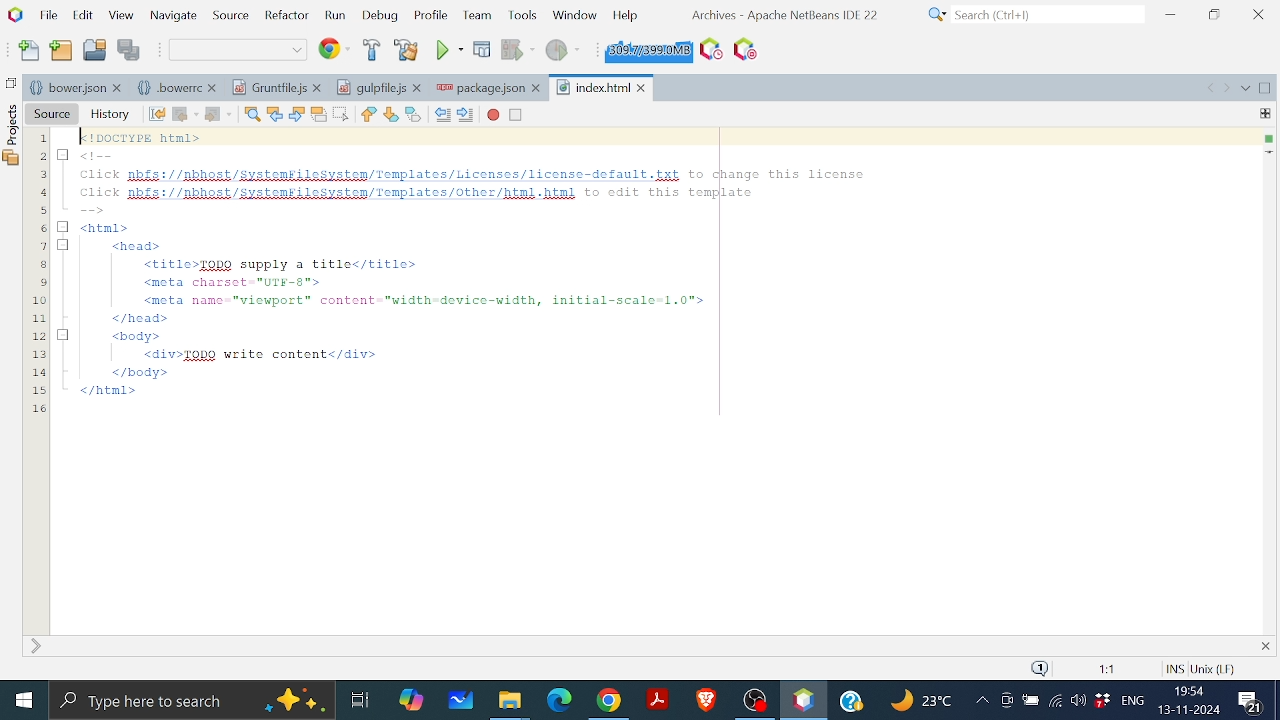  Describe the element at coordinates (1214, 14) in the screenshot. I see `Restore down` at that location.